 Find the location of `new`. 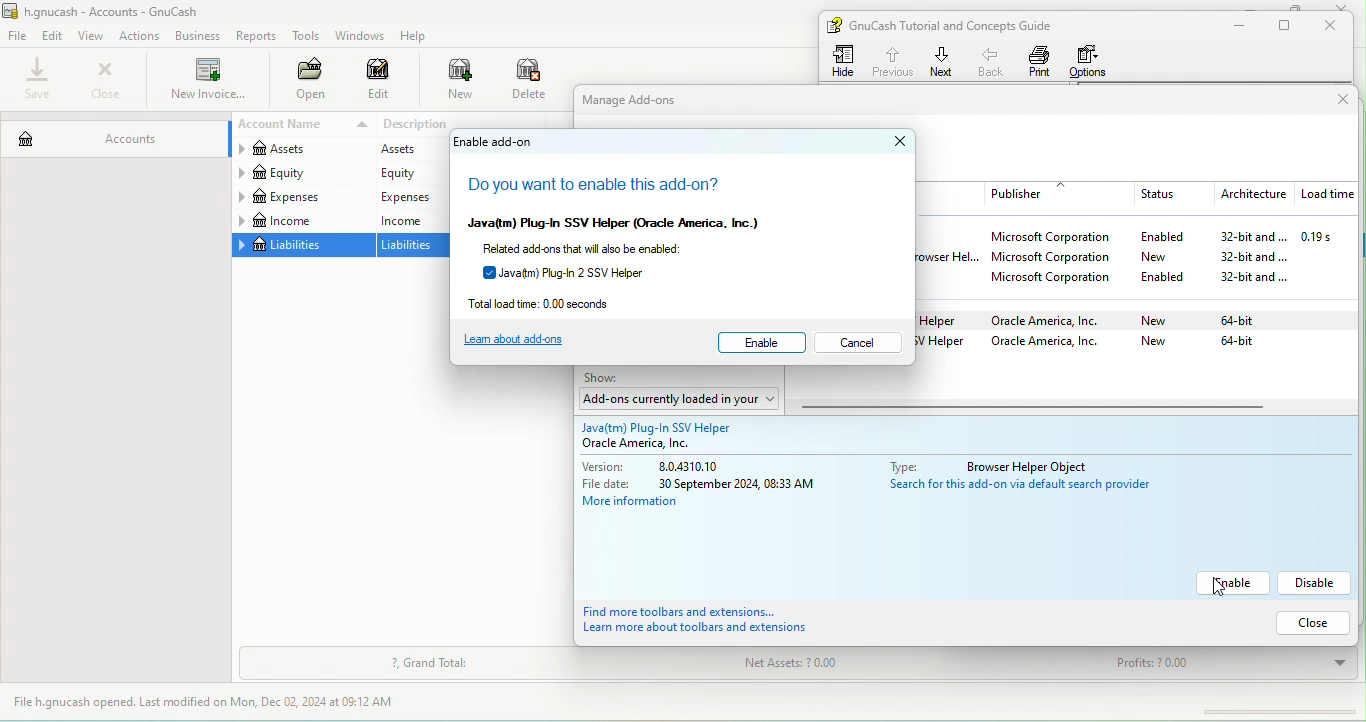

new is located at coordinates (1169, 256).